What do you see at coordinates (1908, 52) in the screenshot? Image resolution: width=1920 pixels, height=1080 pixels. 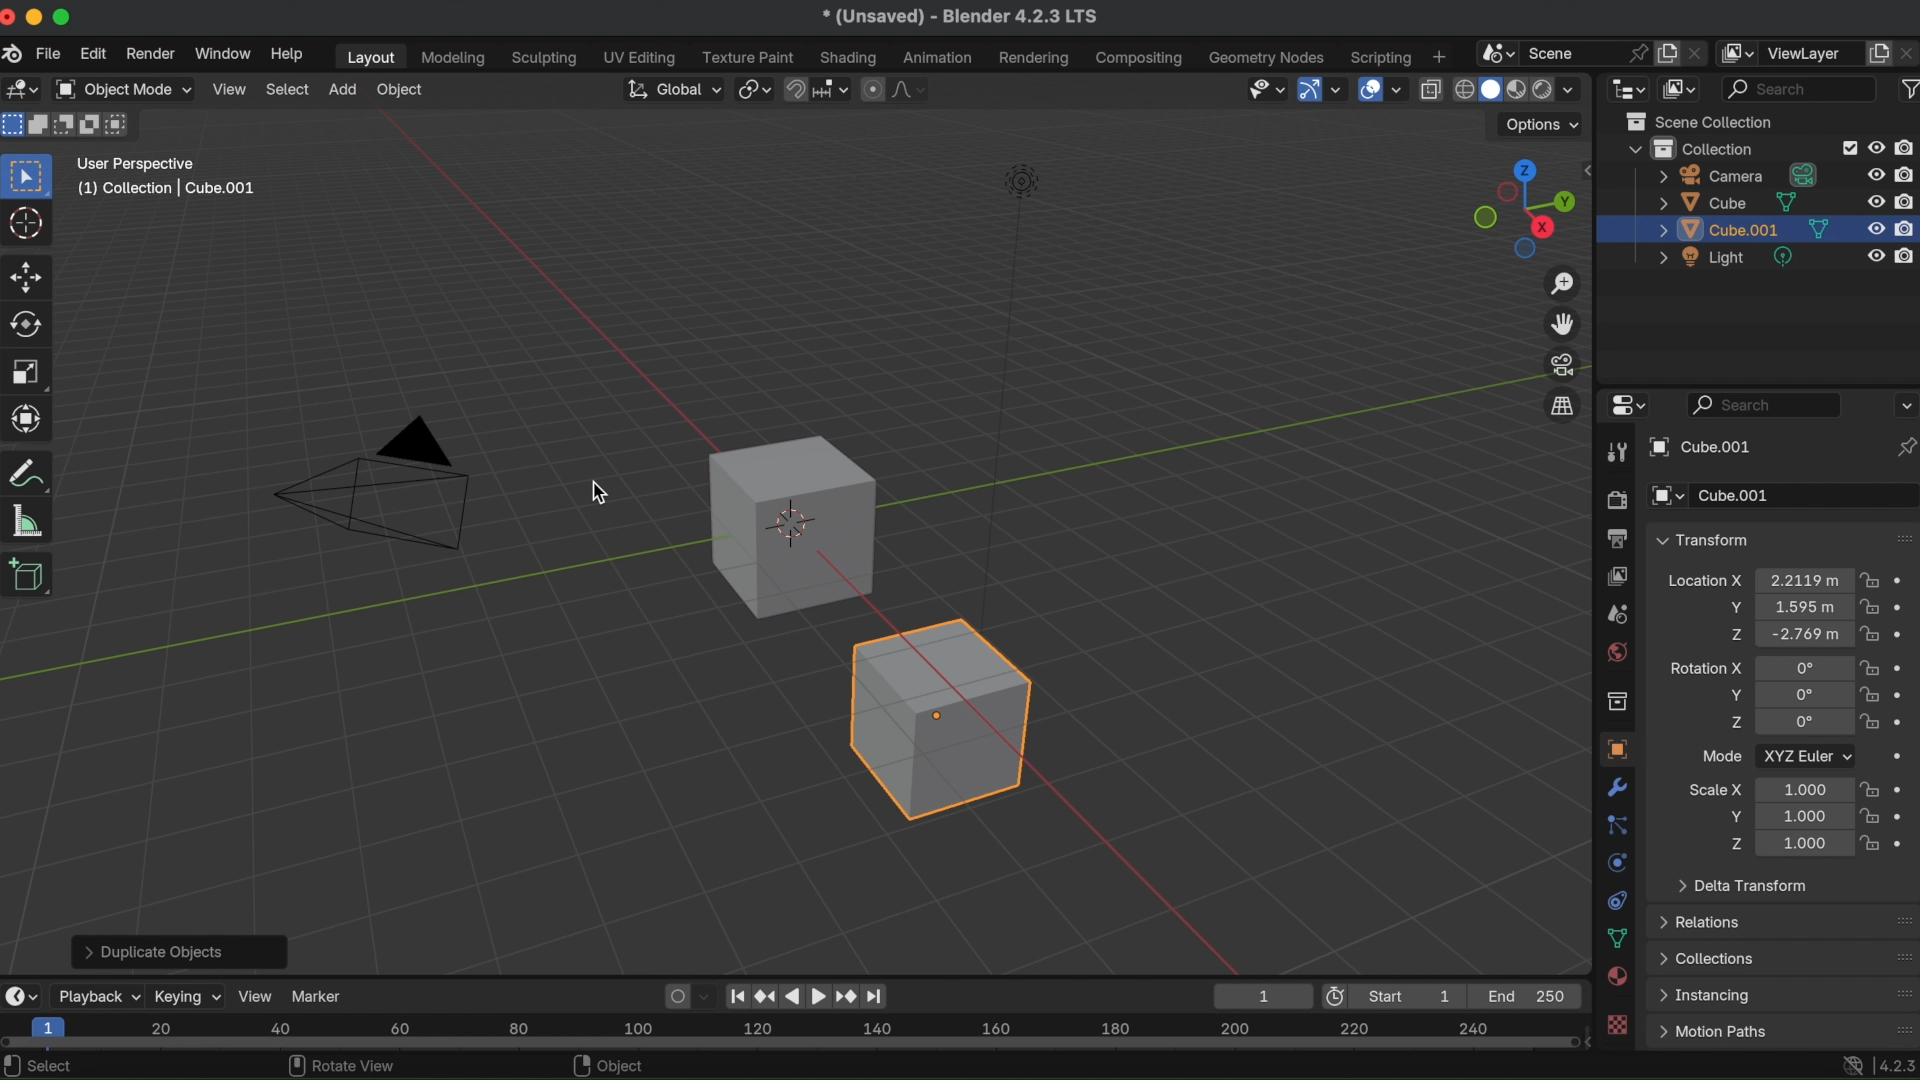 I see `remove view layer` at bounding box center [1908, 52].